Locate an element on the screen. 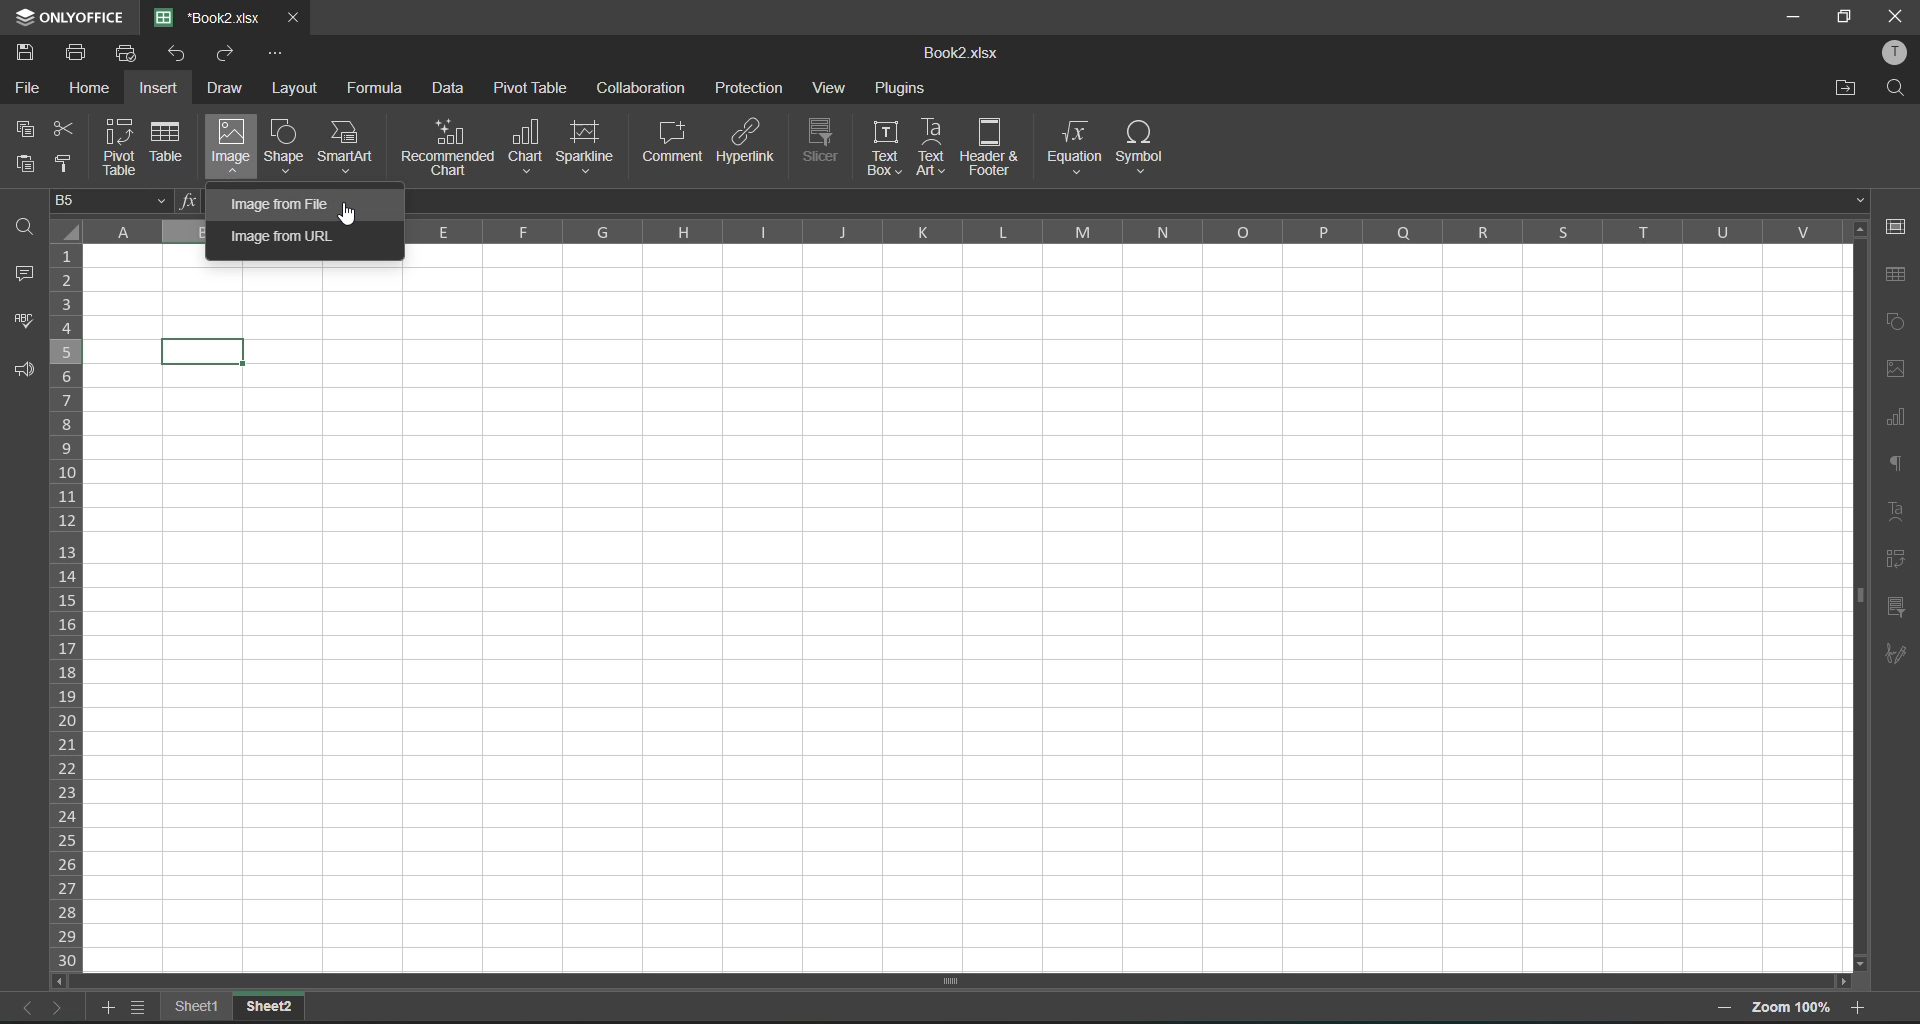  scroll bar is located at coordinates (932, 983).